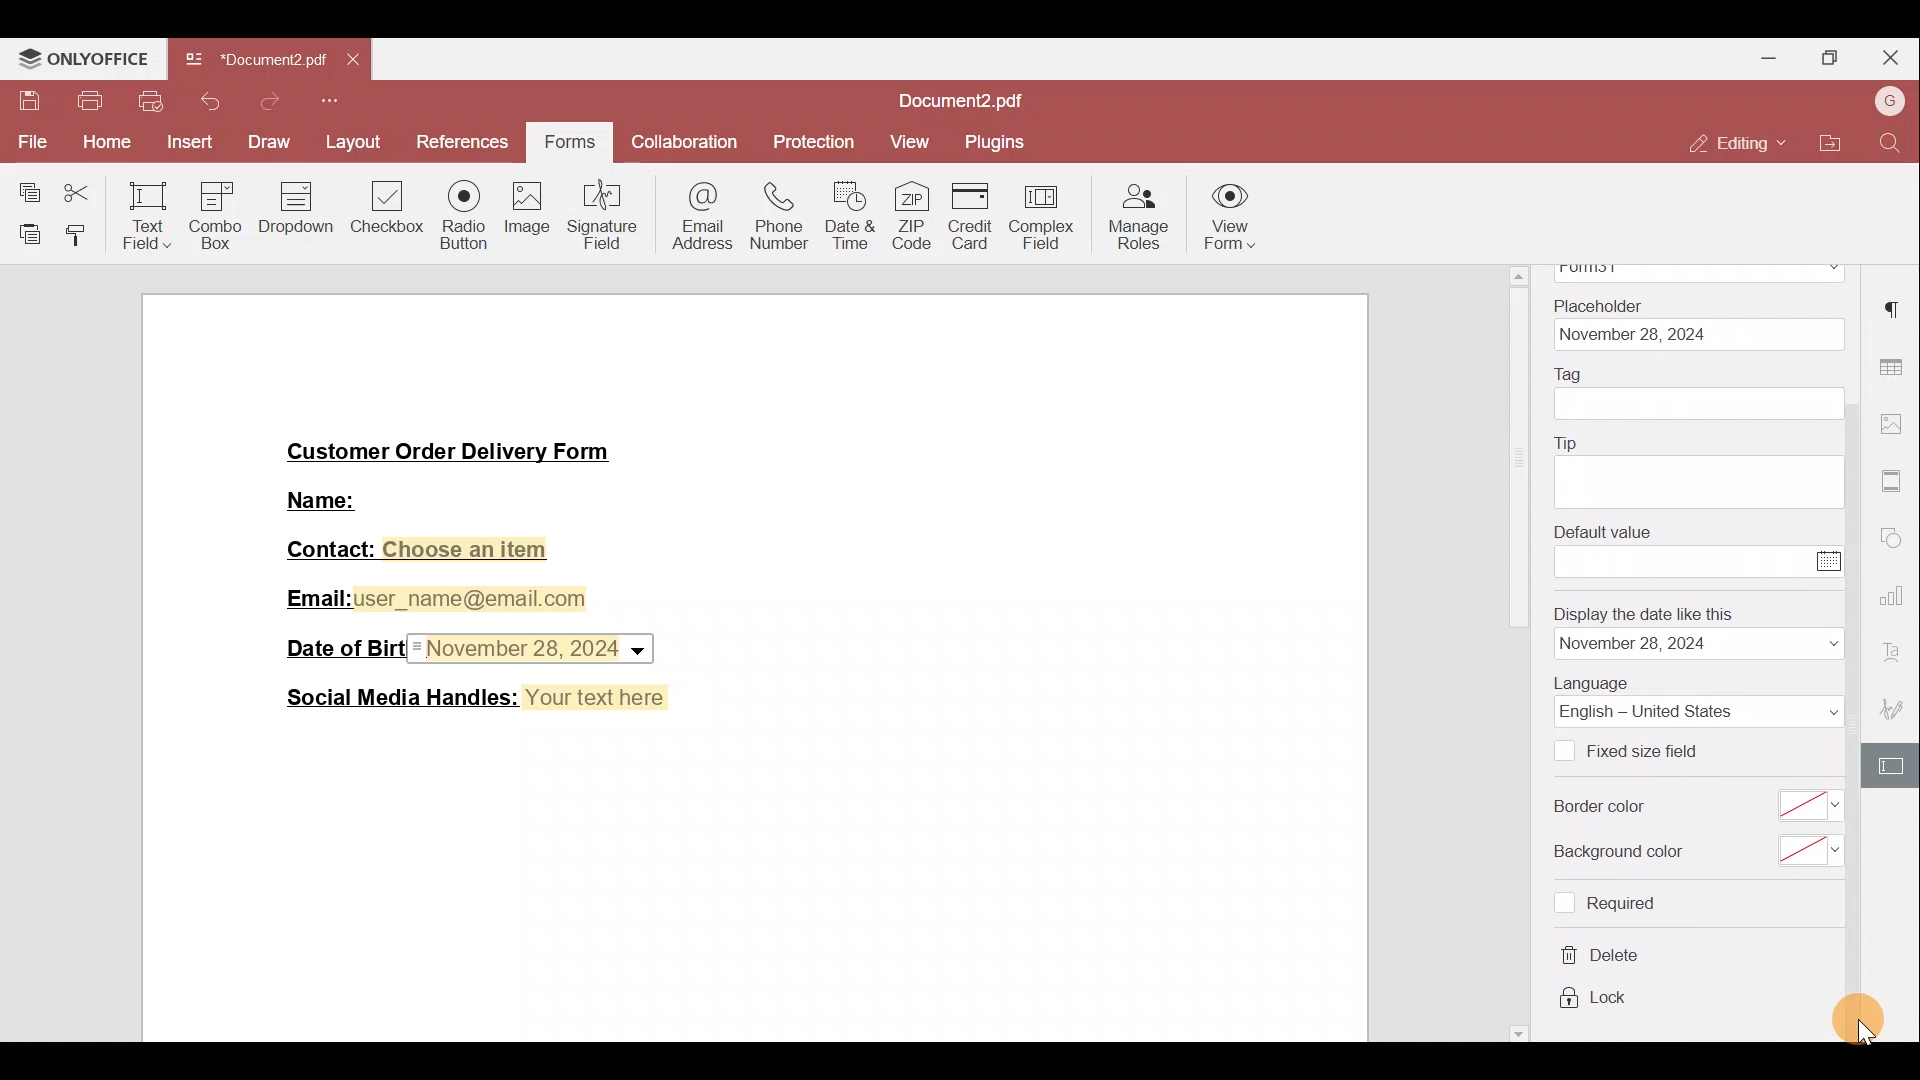 The width and height of the screenshot is (1920, 1080). I want to click on Manage roles, so click(1139, 220).